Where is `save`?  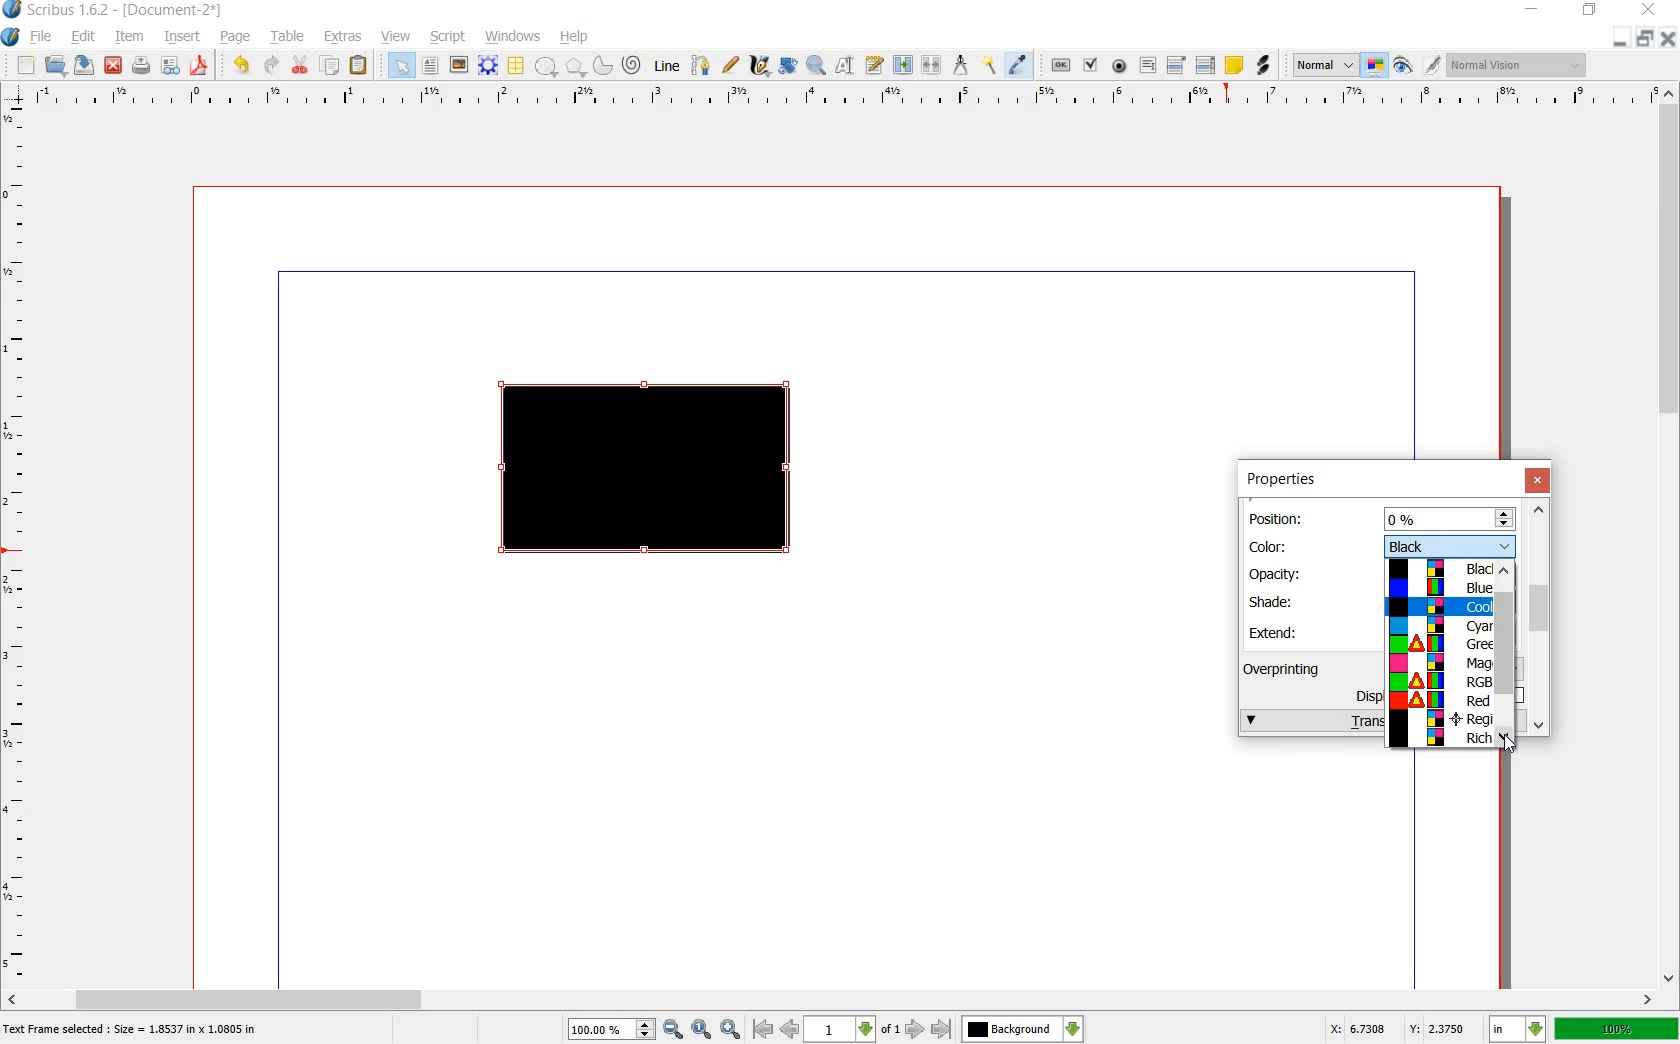
save is located at coordinates (86, 65).